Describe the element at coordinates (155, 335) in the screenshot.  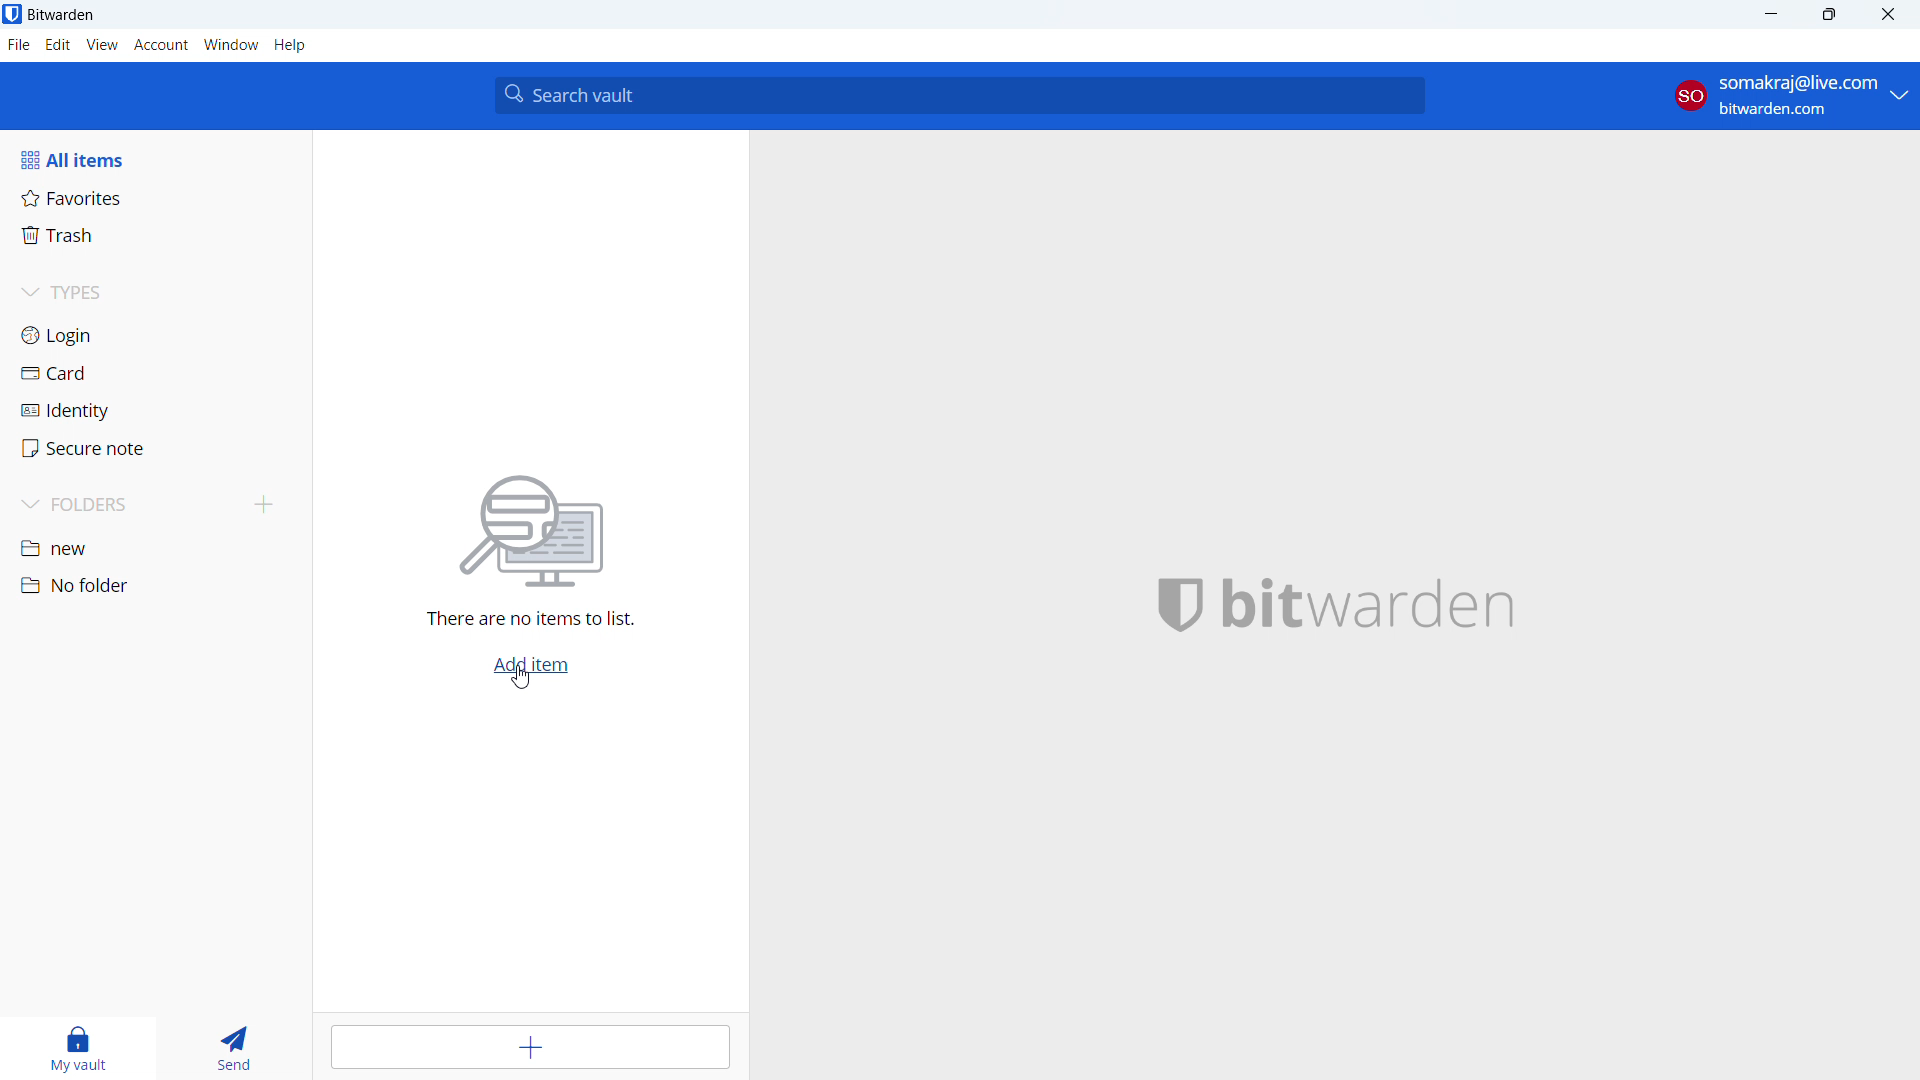
I see `login` at that location.